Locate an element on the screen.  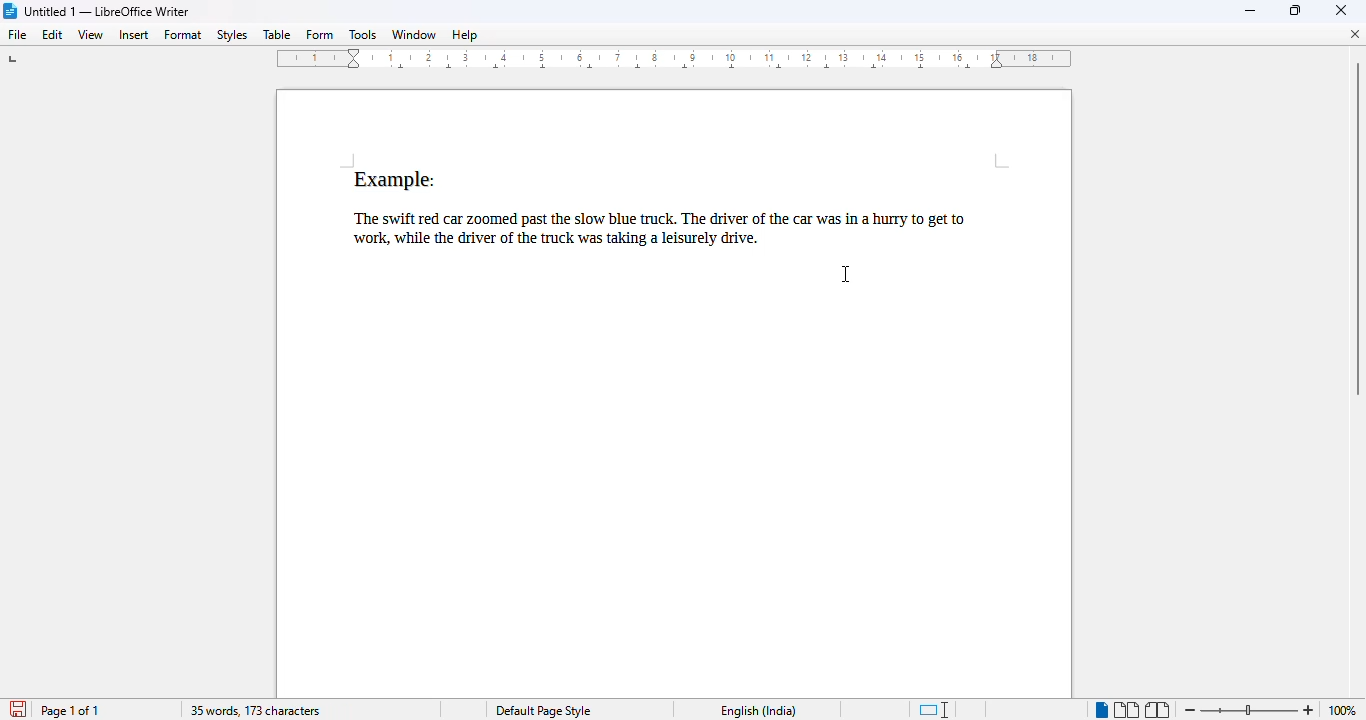
zoom out is located at coordinates (1190, 710).